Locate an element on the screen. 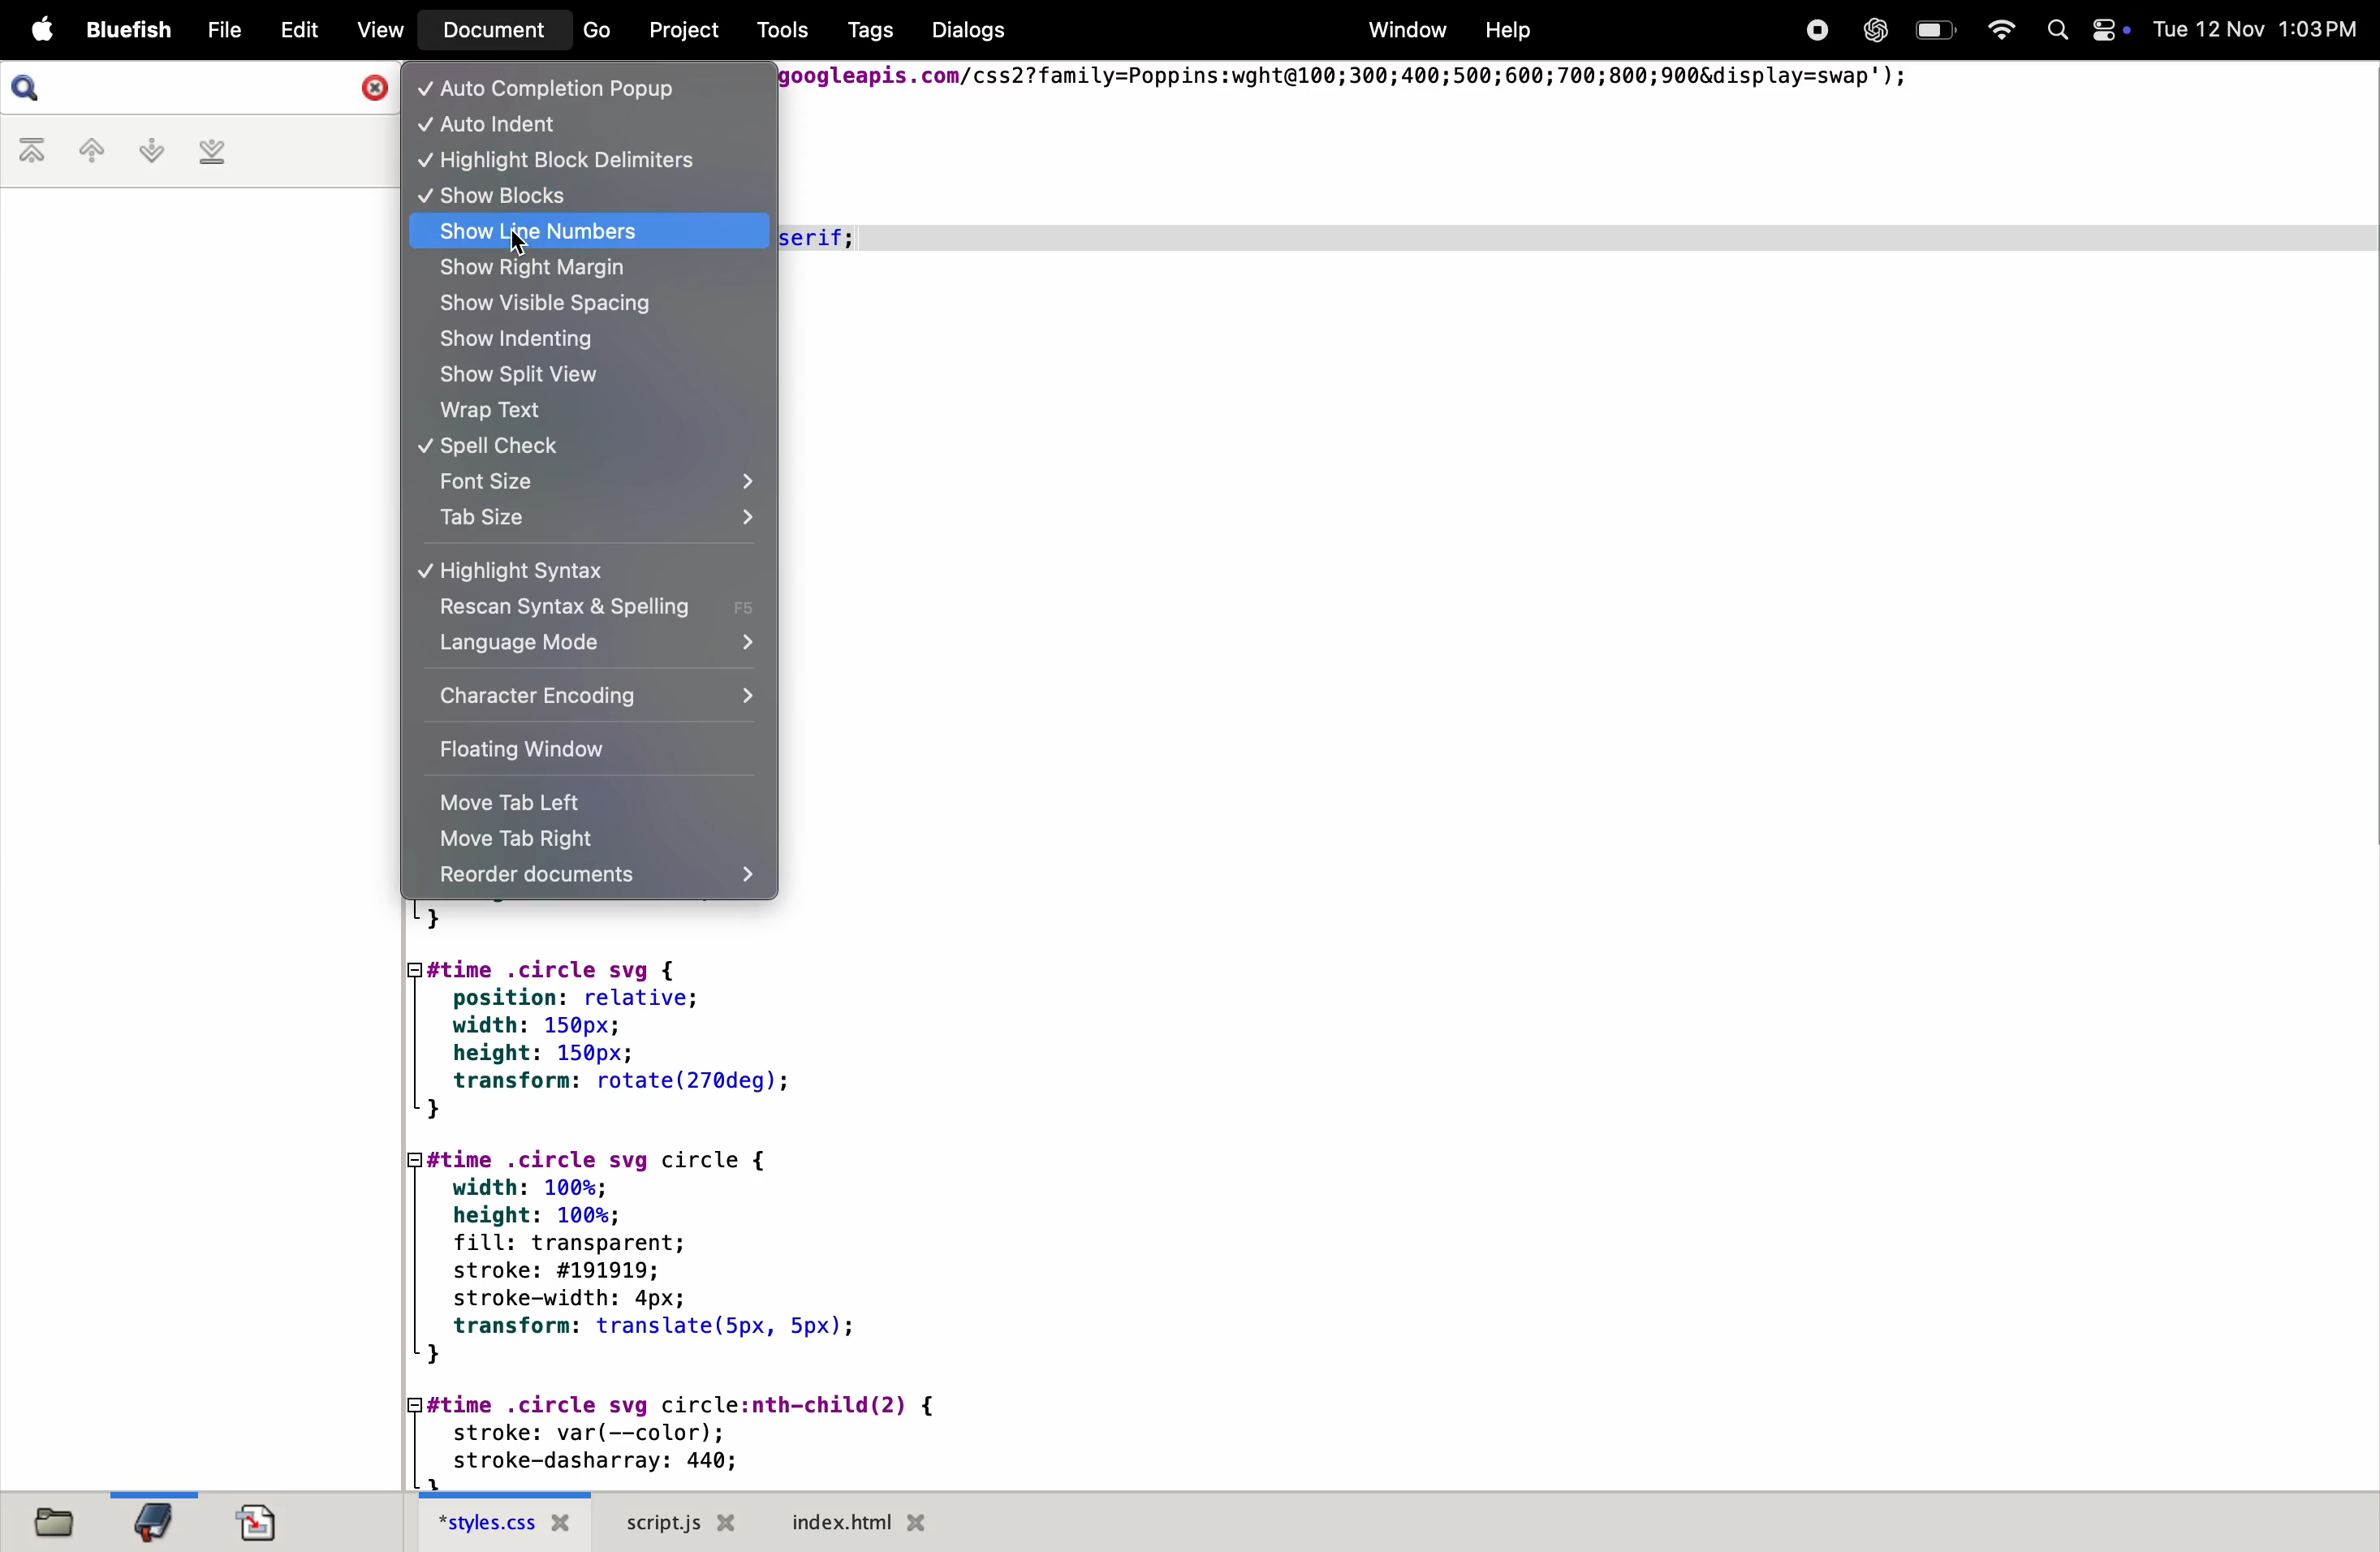 Image resolution: width=2380 pixels, height=1552 pixels. show blocks is located at coordinates (587, 195).